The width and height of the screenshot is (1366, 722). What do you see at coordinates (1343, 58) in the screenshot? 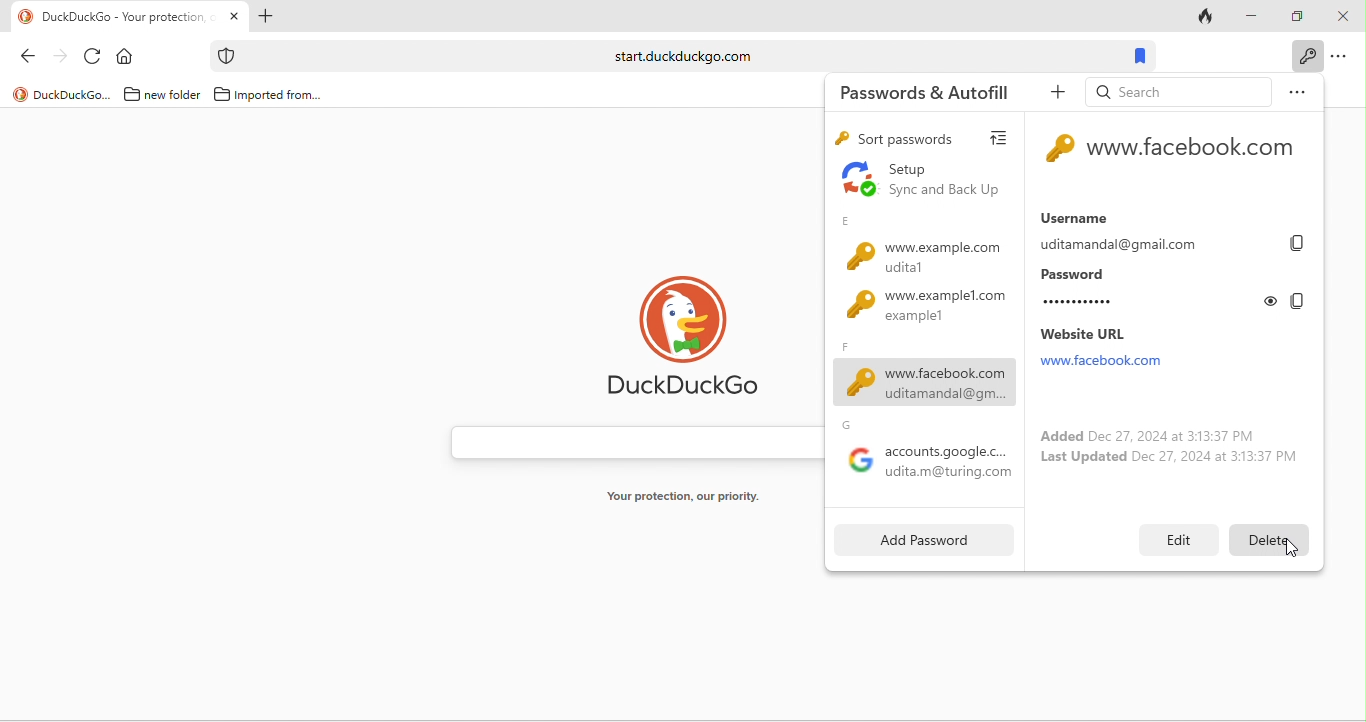
I see `option` at bounding box center [1343, 58].